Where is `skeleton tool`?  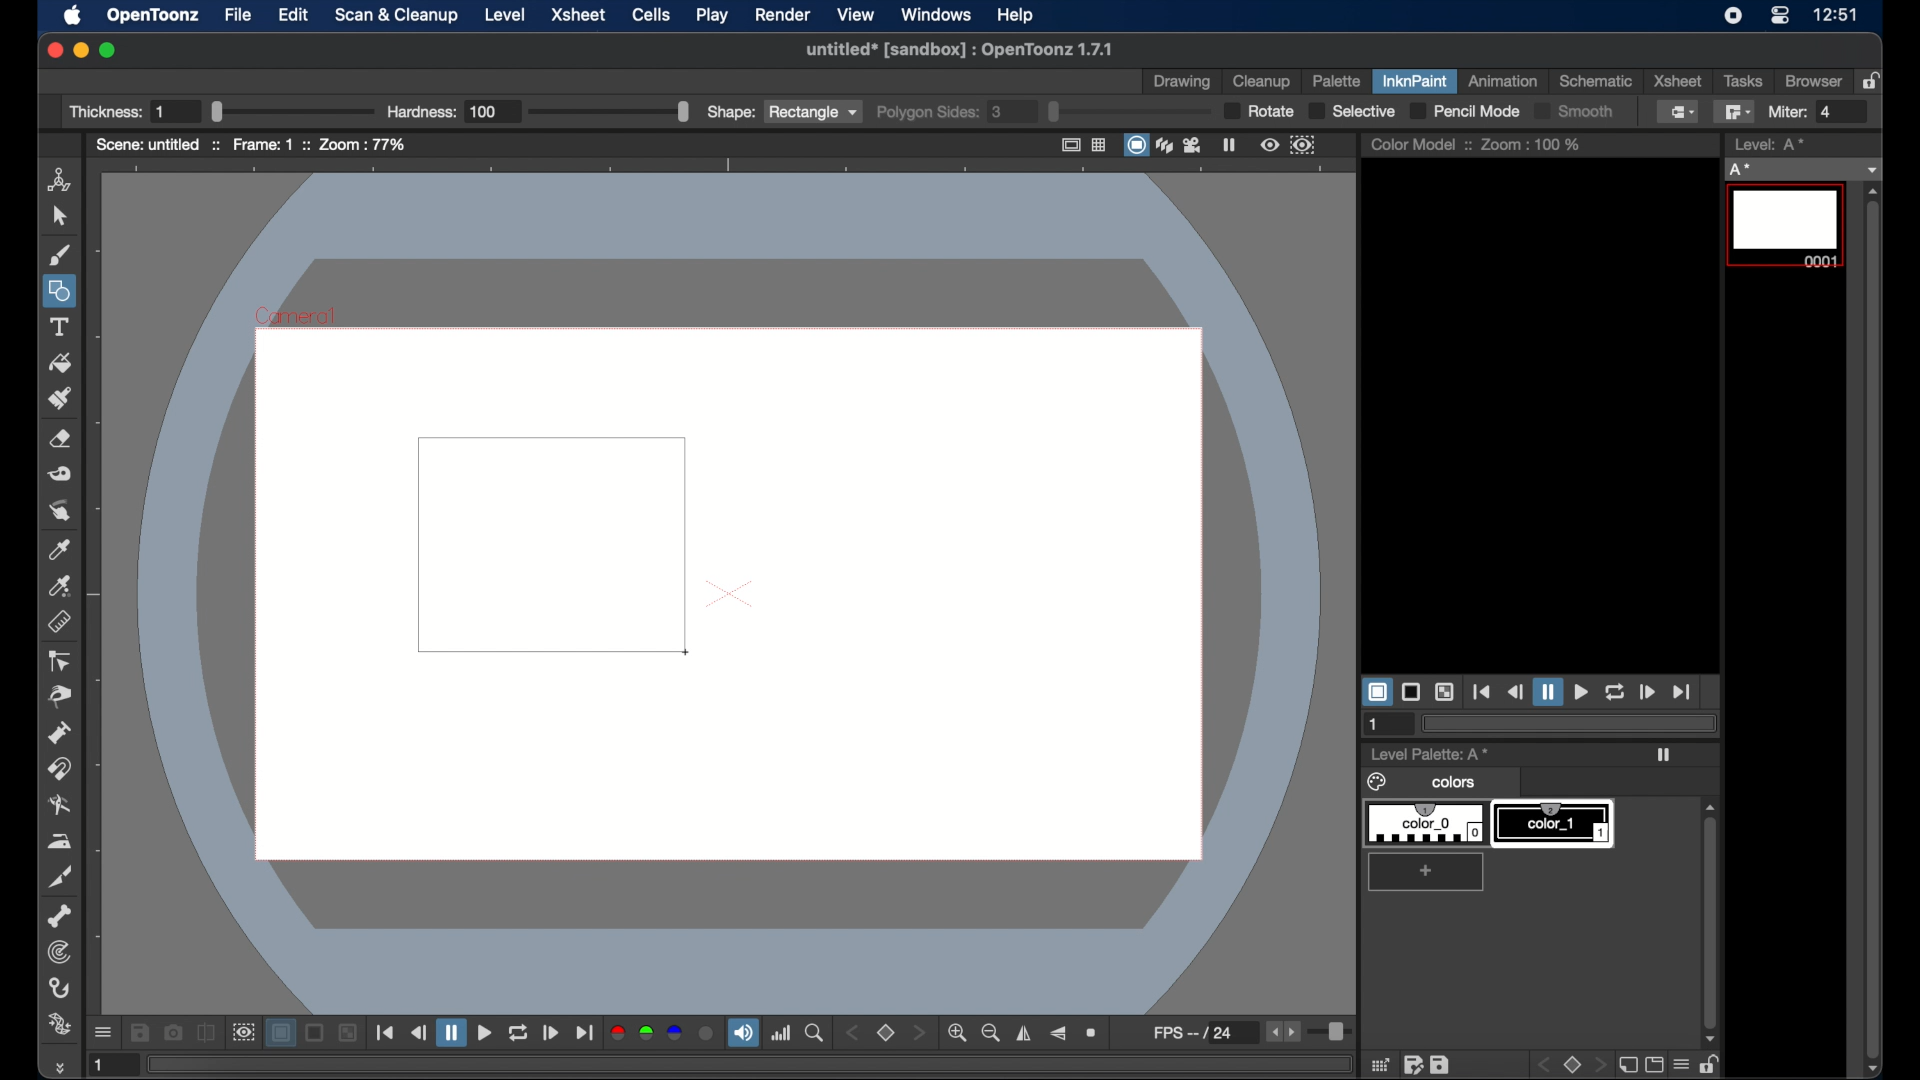 skeleton tool is located at coordinates (60, 917).